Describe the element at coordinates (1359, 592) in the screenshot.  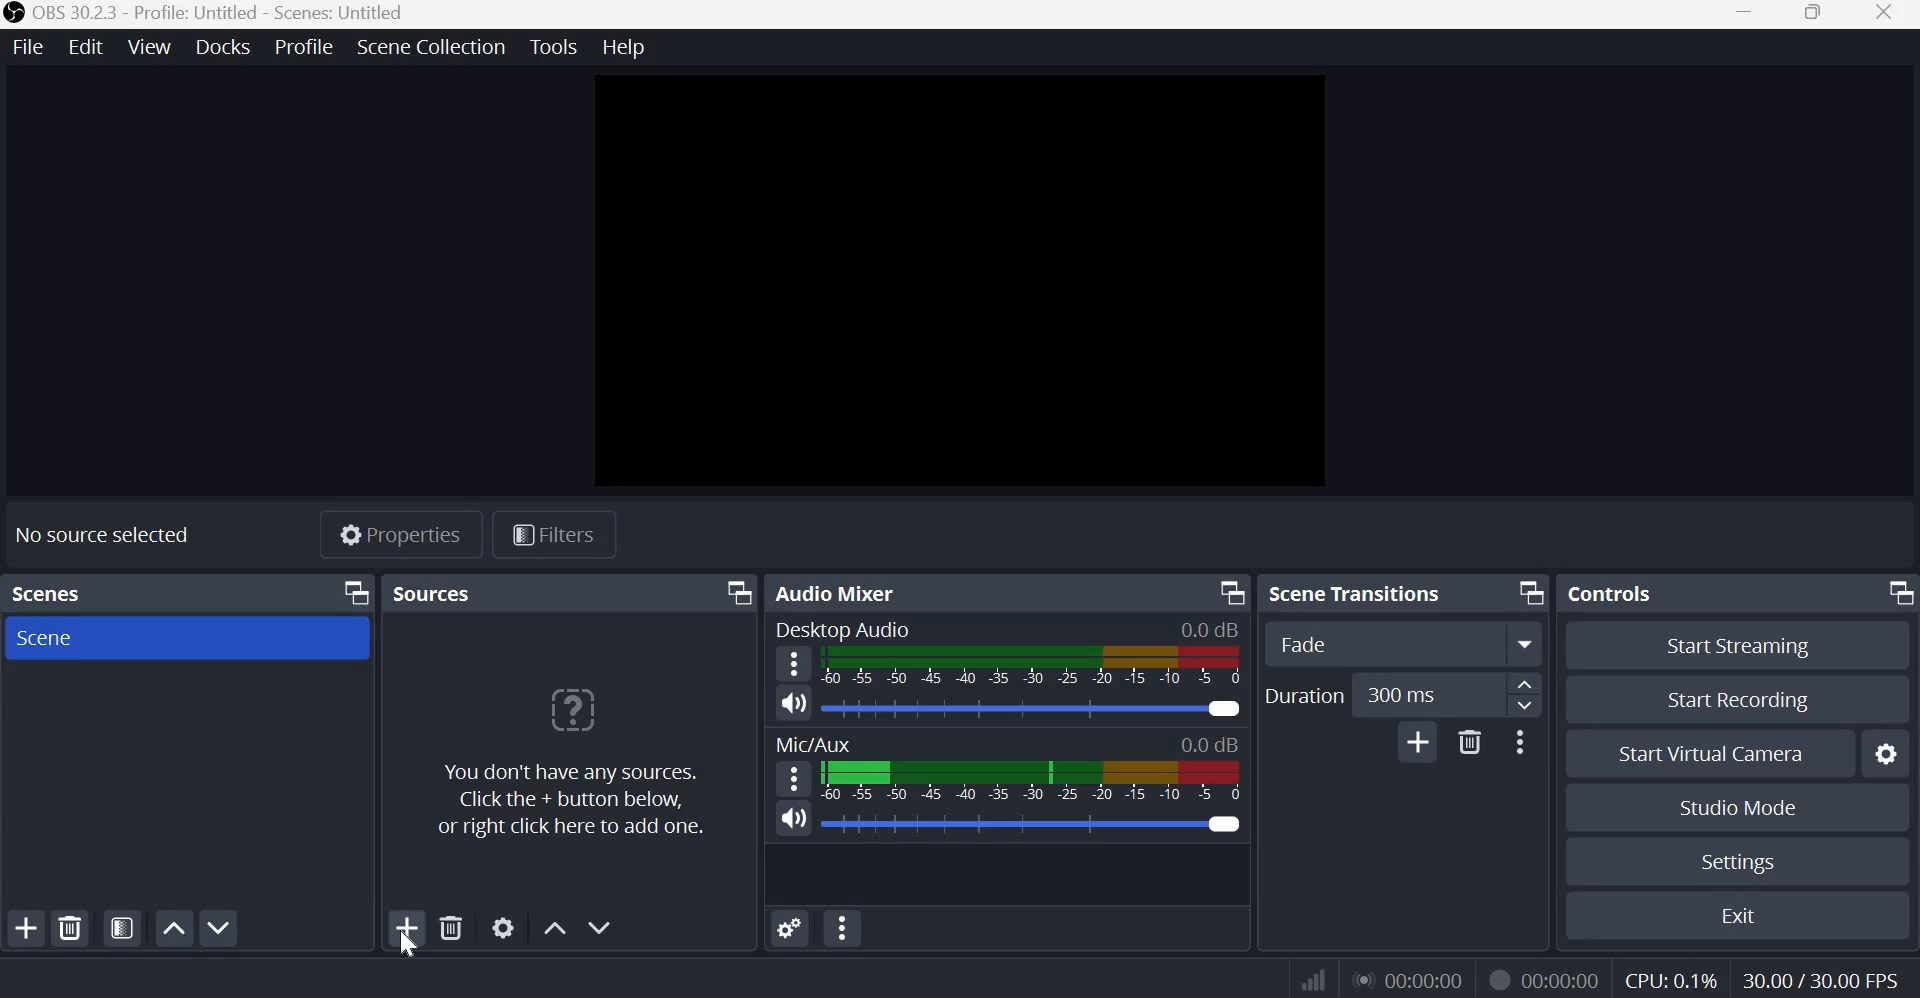
I see `Scene transitions` at that location.